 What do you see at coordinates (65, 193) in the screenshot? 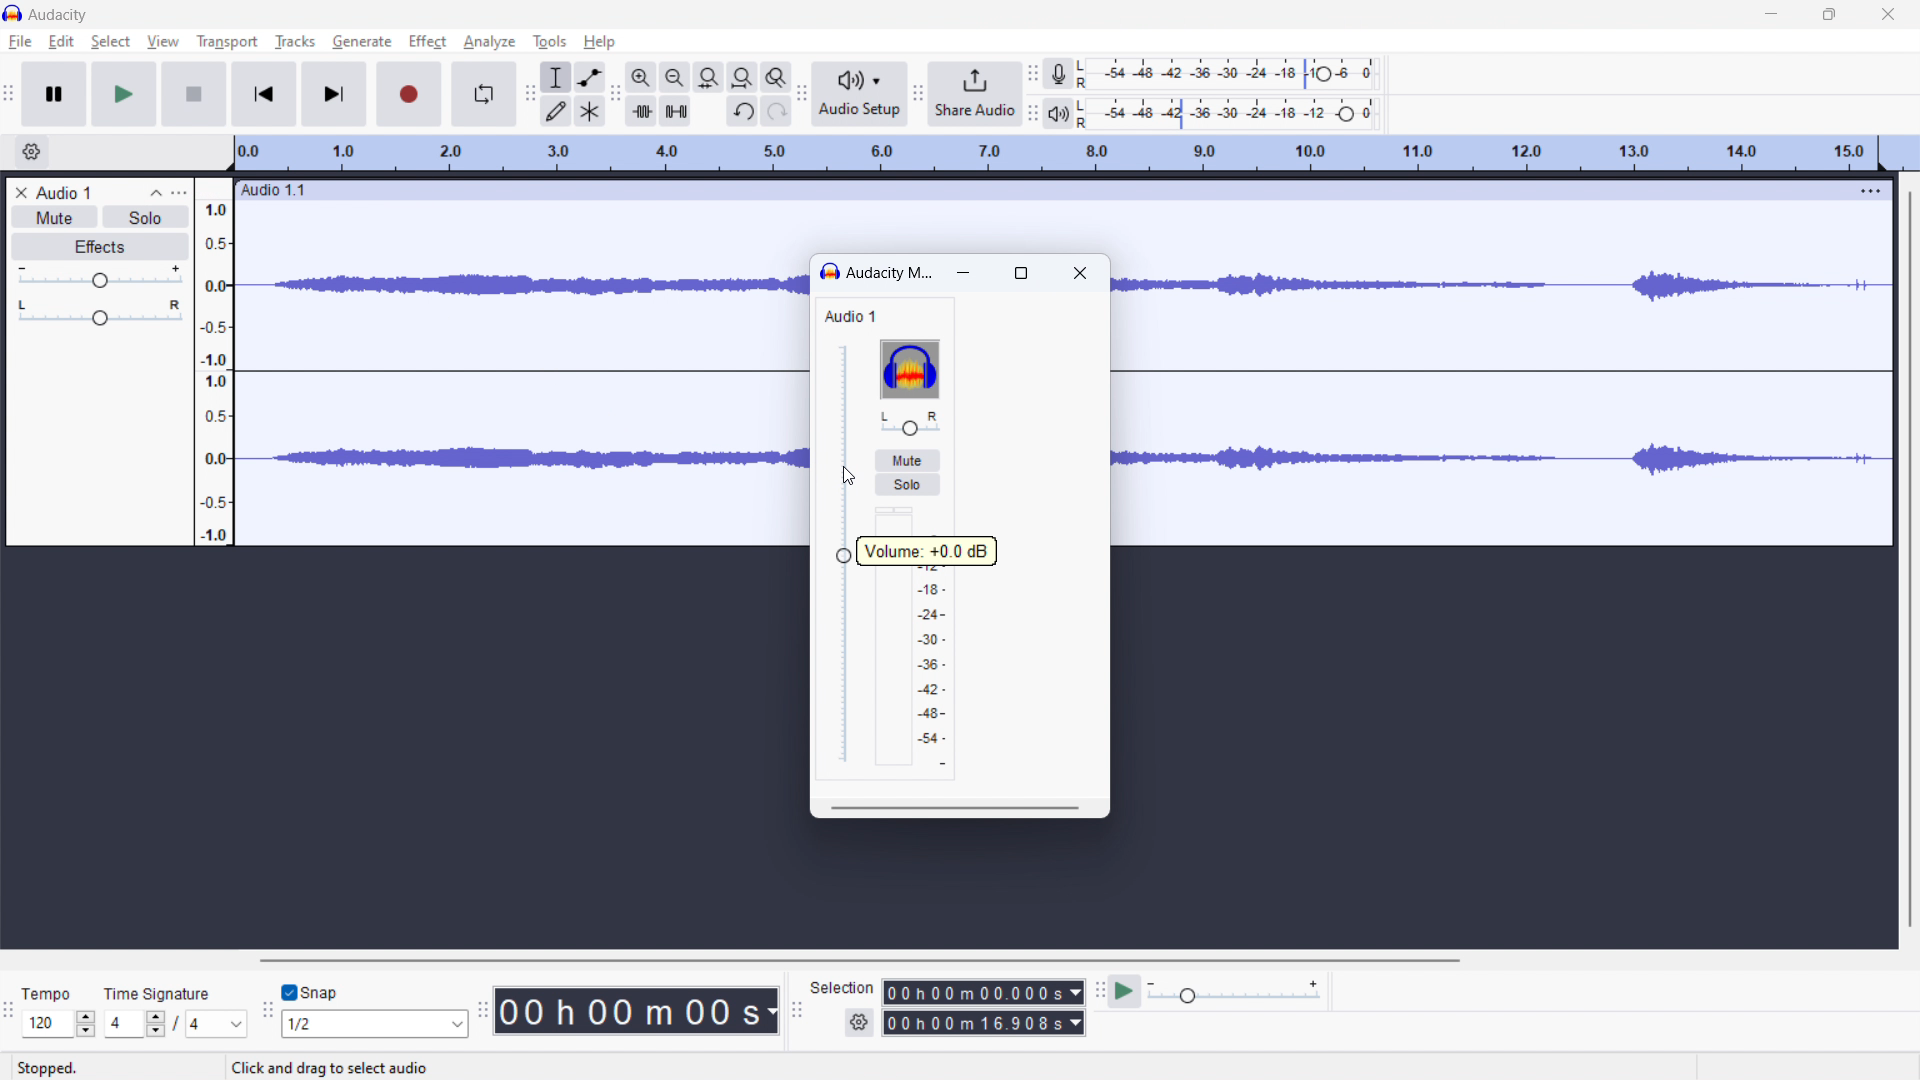
I see `project title` at bounding box center [65, 193].